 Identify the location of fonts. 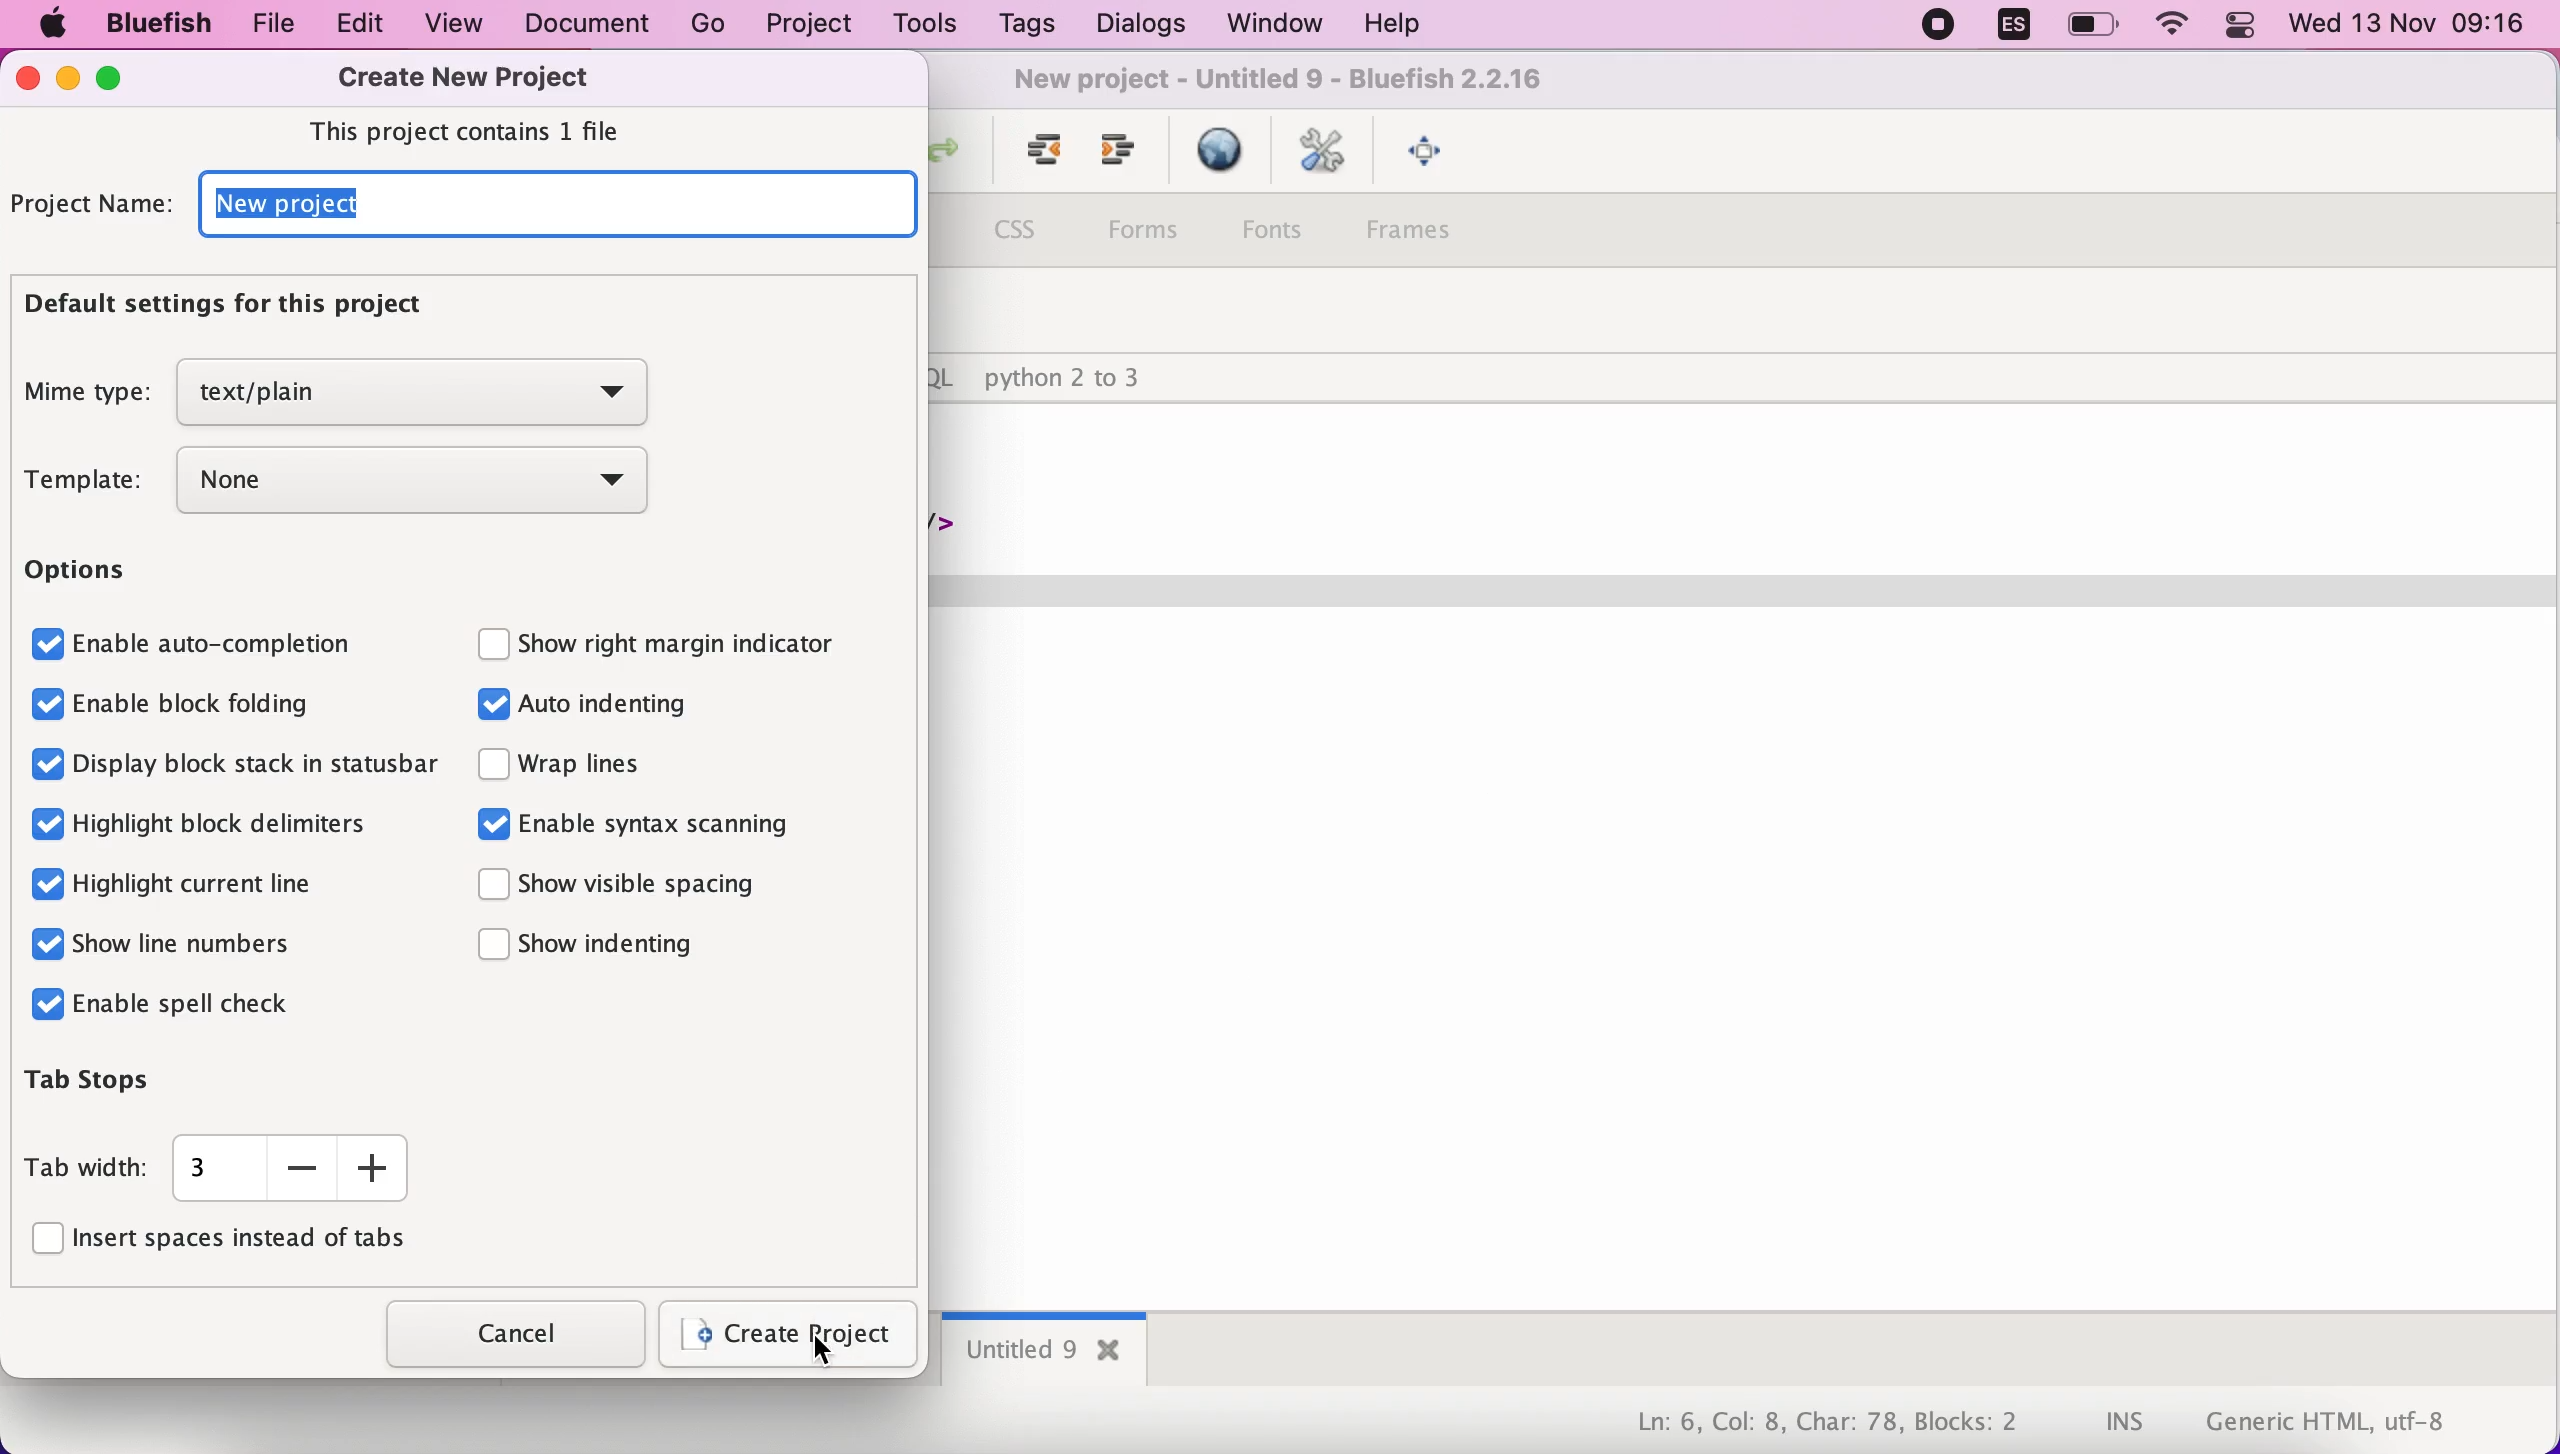
(1282, 228).